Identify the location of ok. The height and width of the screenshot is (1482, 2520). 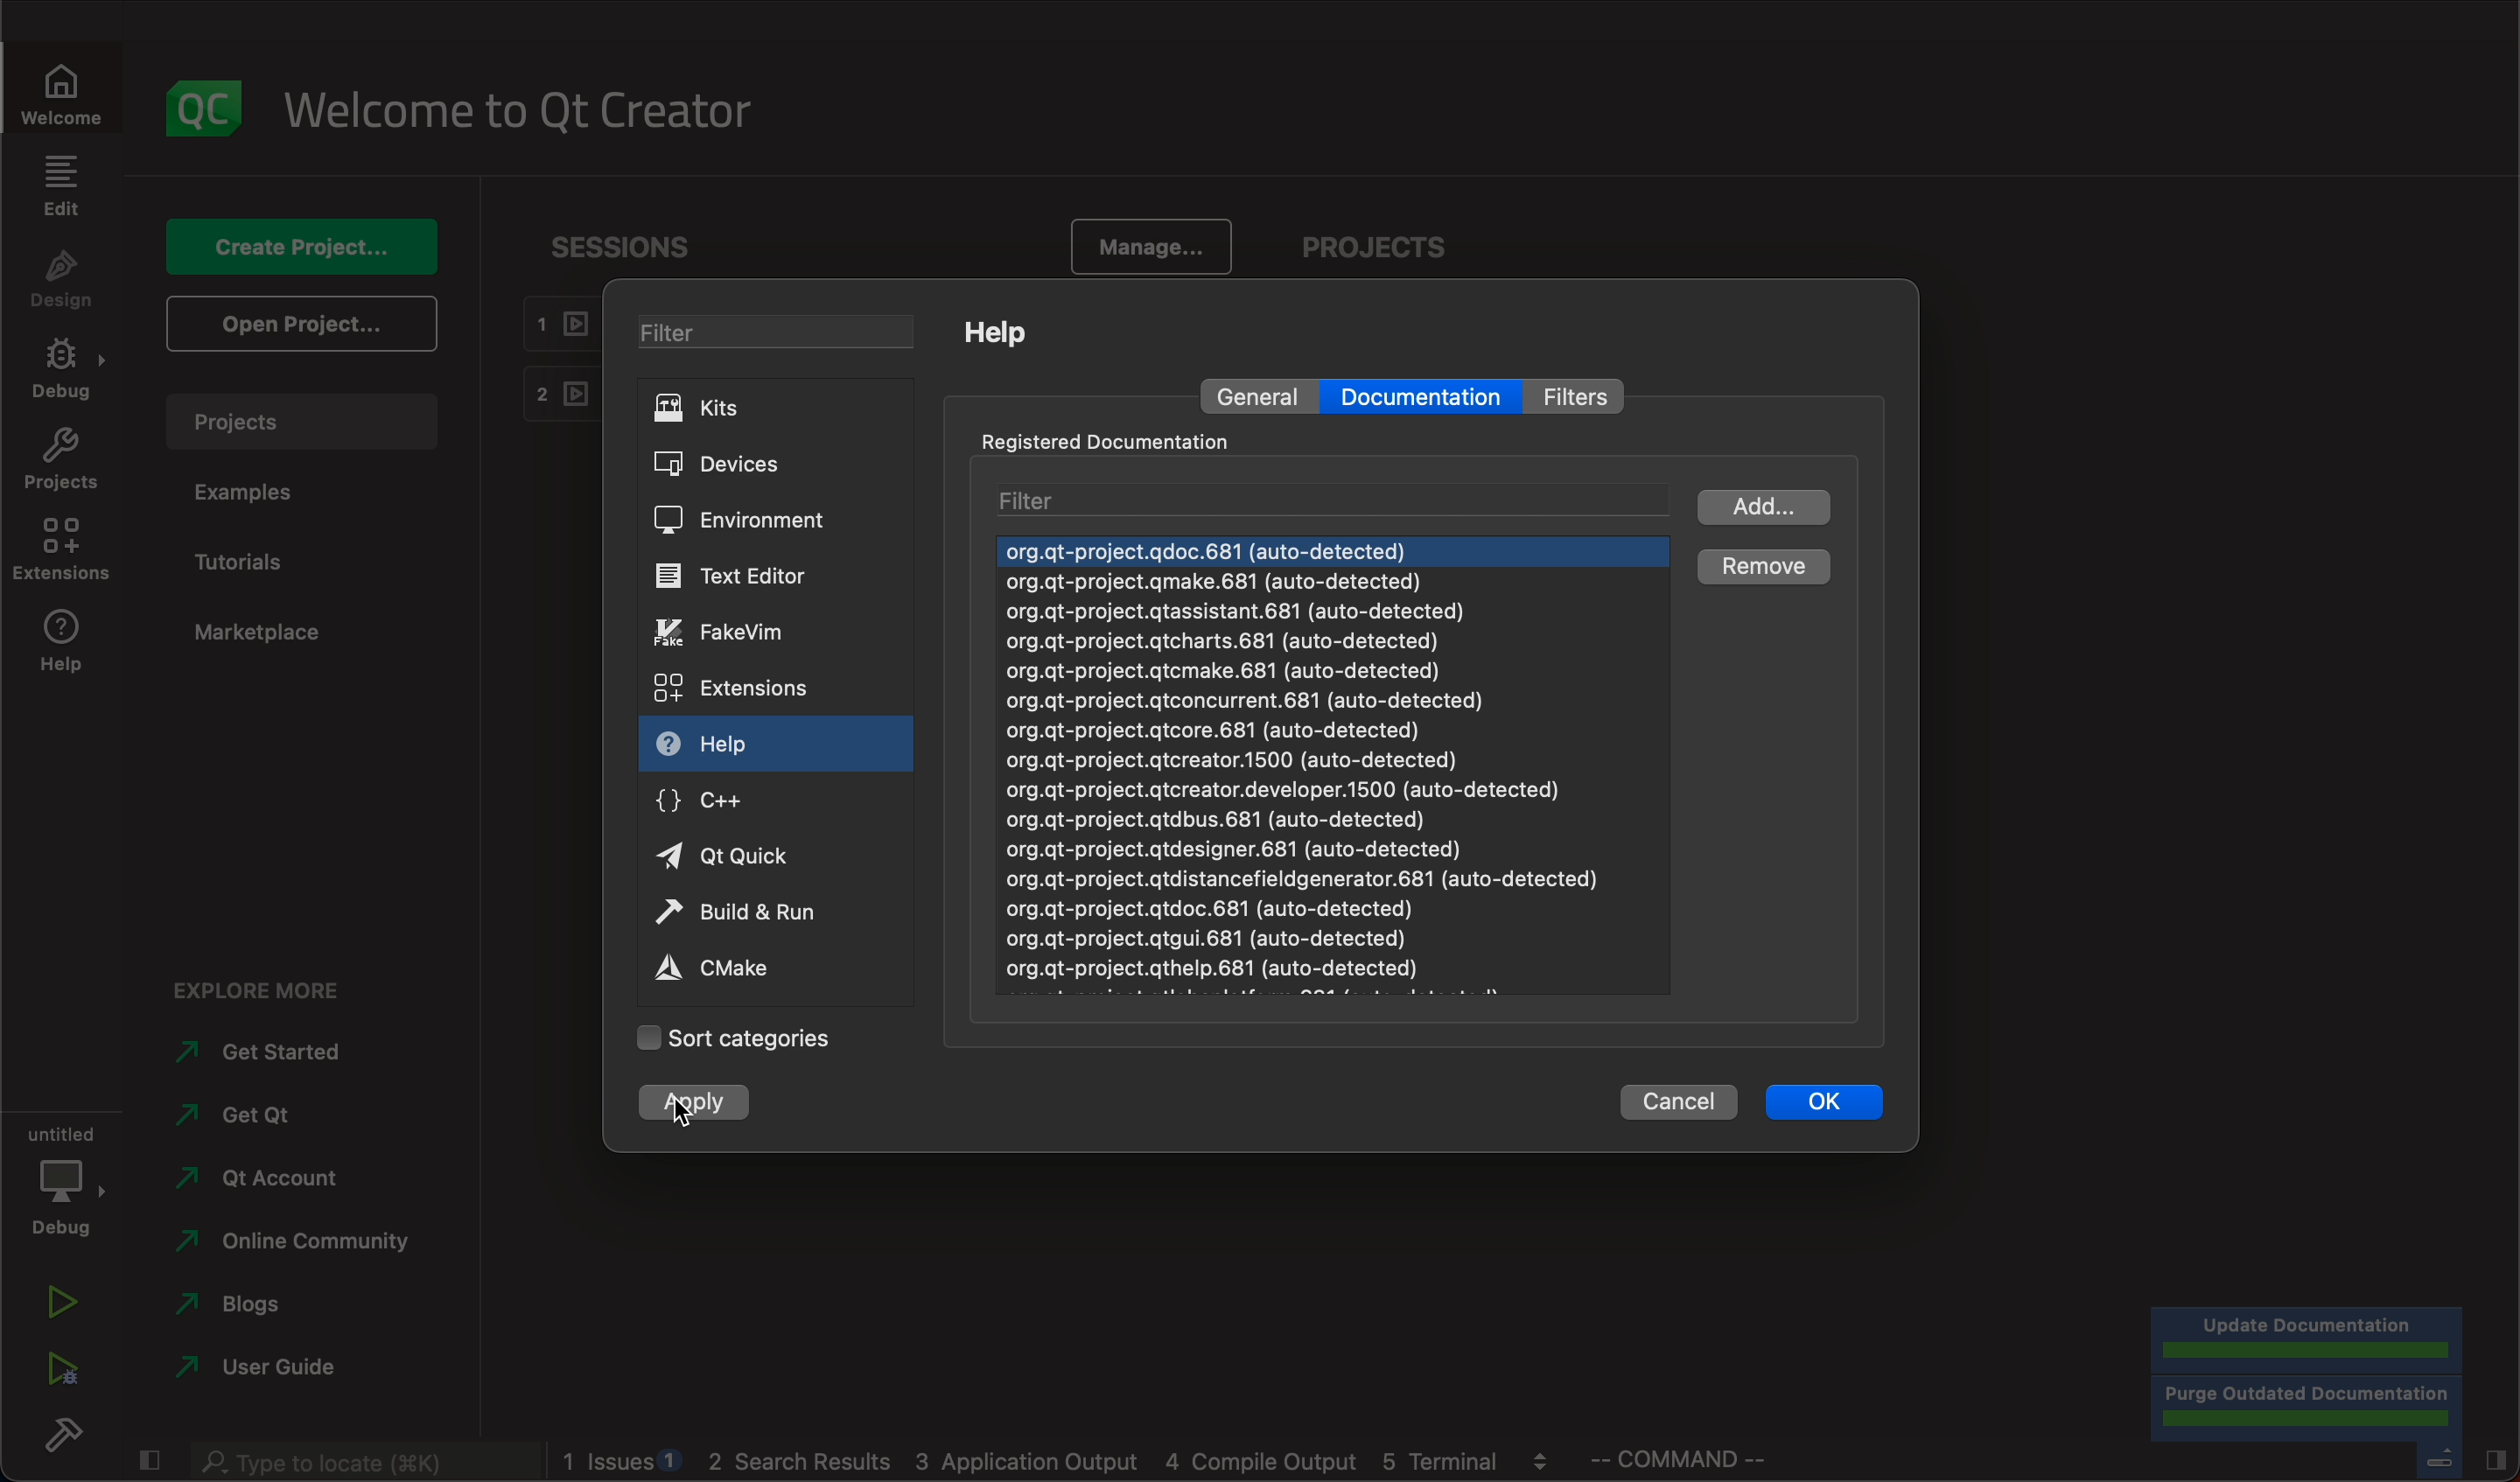
(1822, 1102).